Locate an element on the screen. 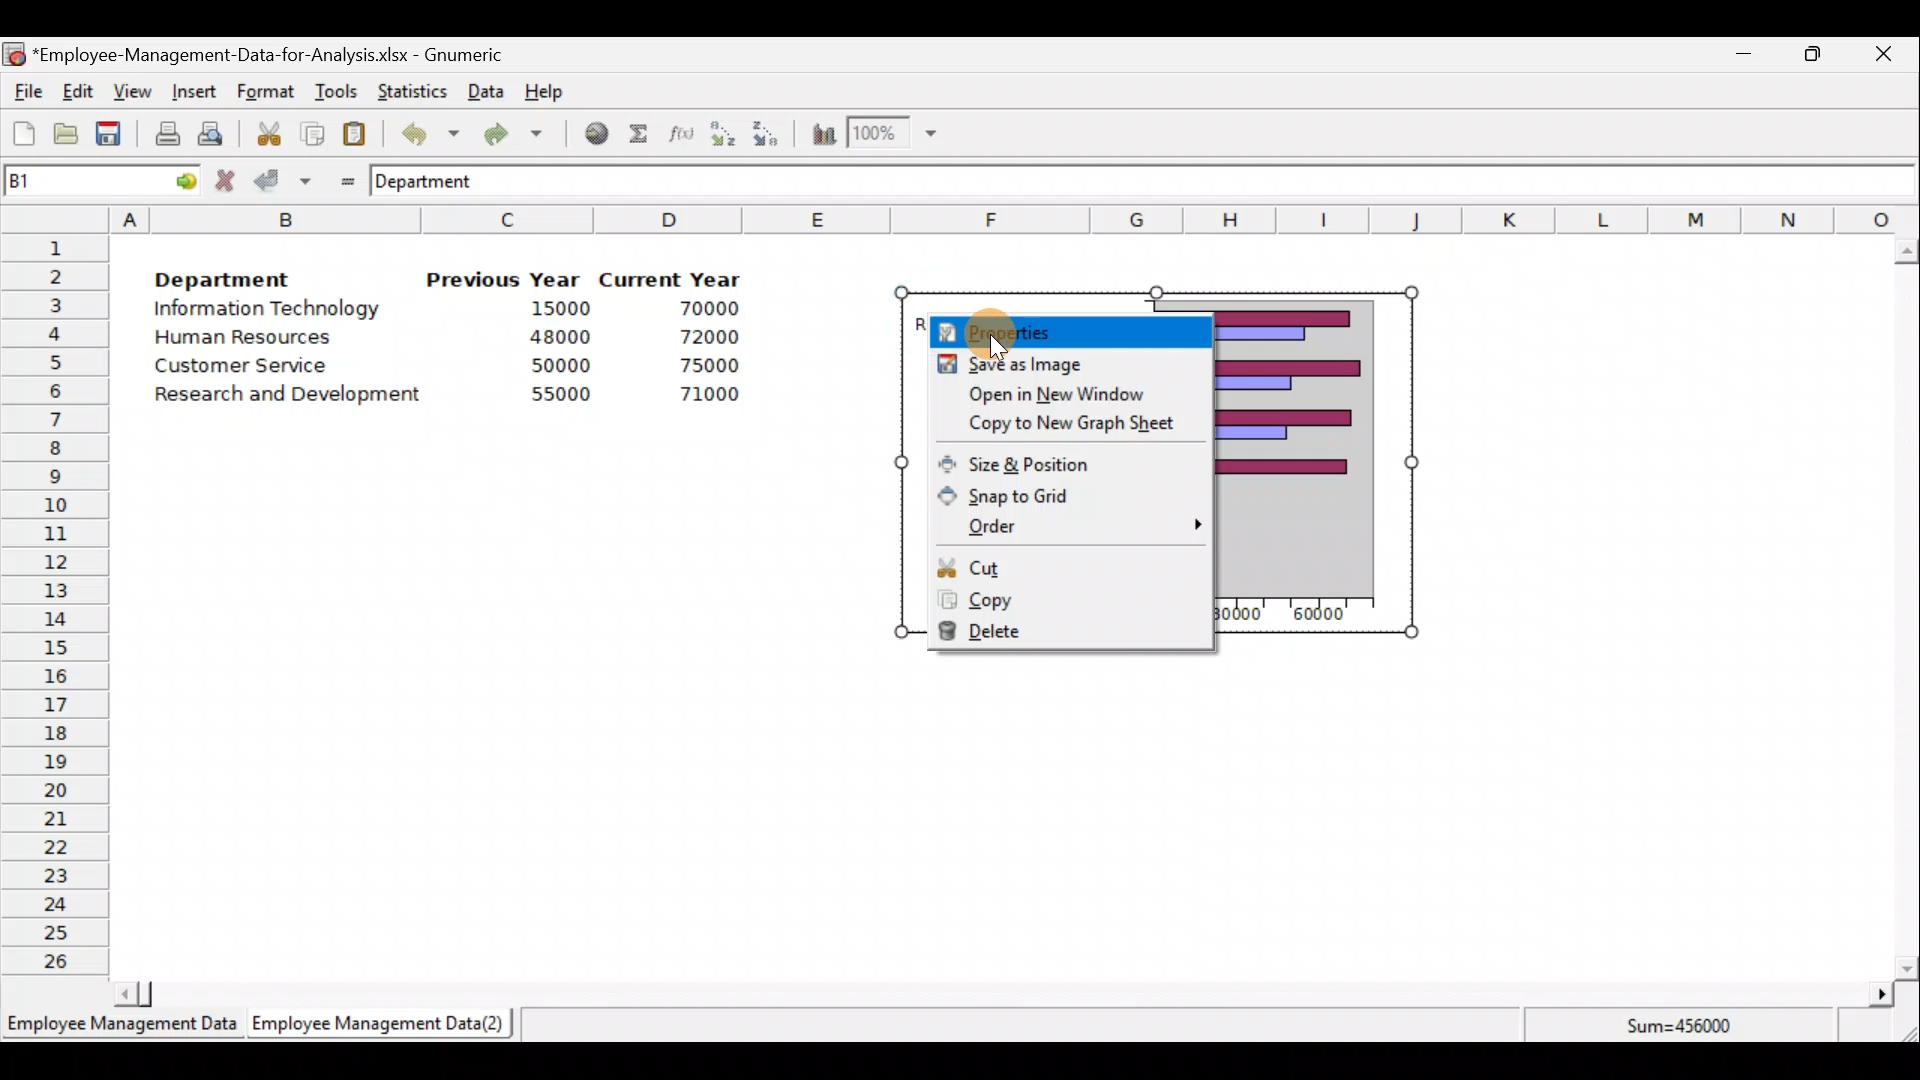  Chart preview is located at coordinates (1295, 450).